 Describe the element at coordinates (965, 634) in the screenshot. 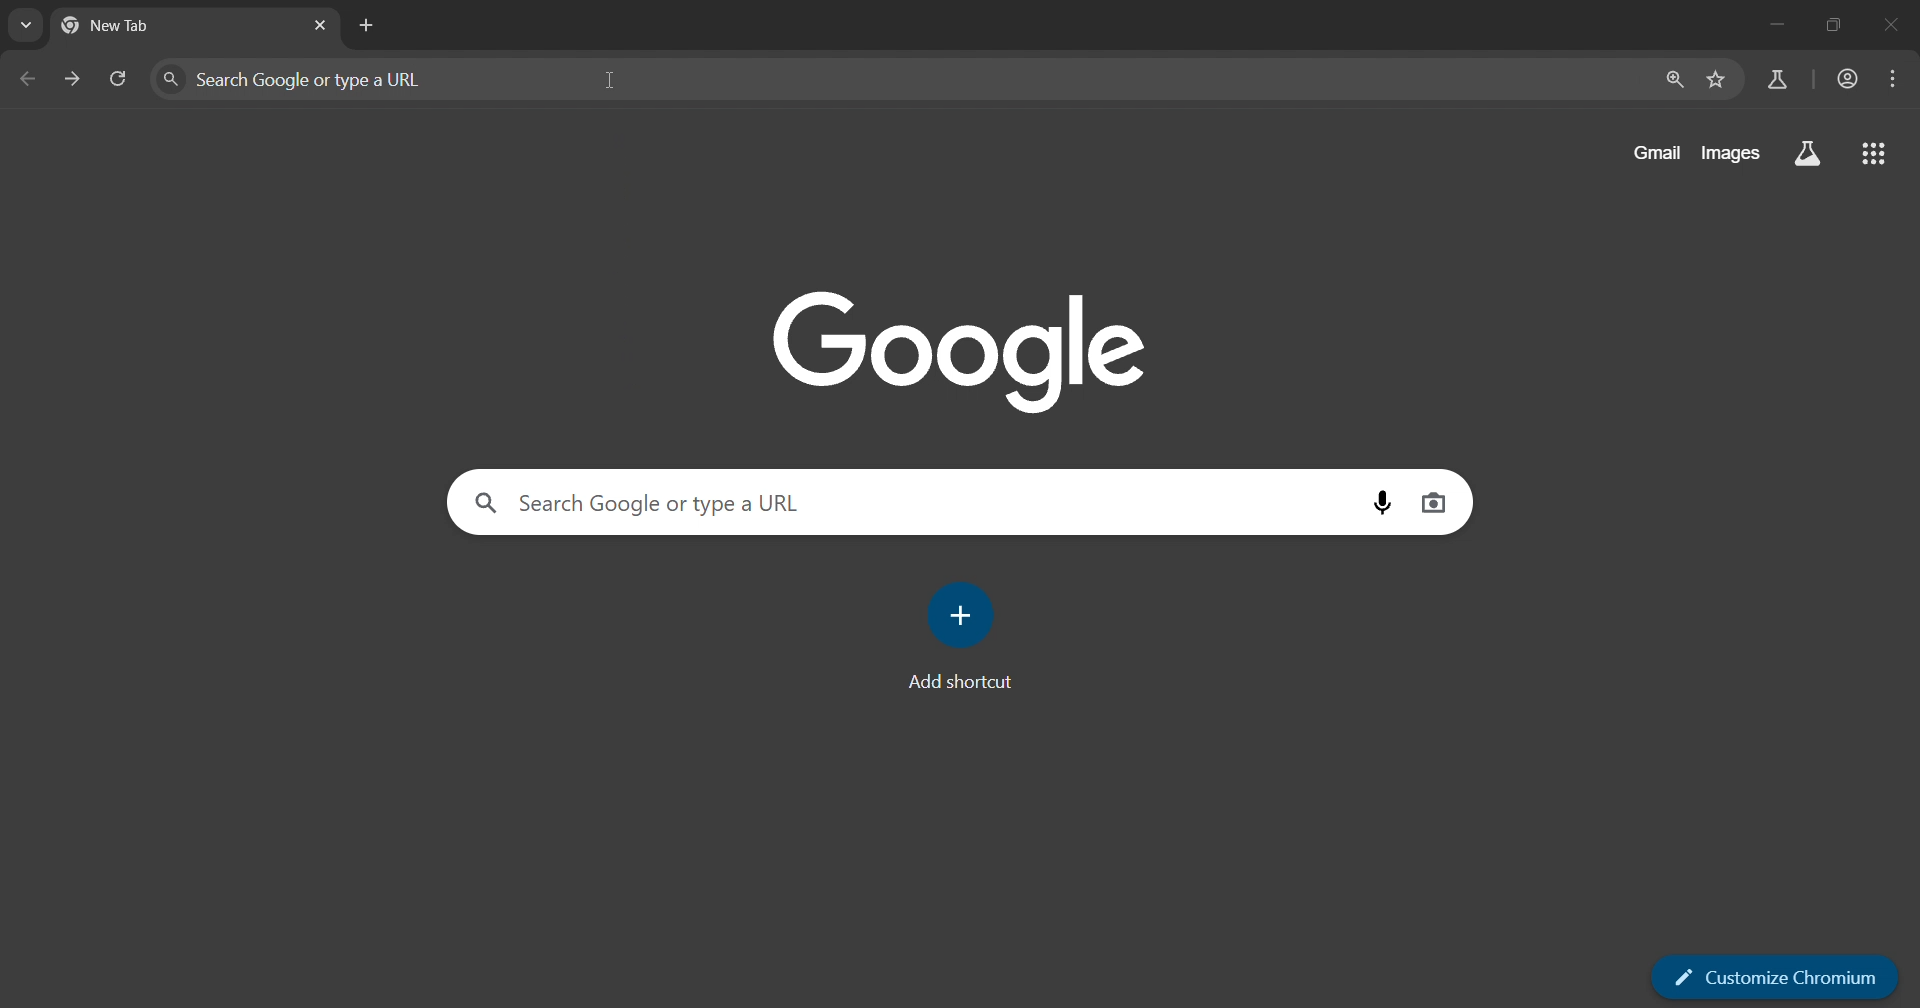

I see `add shortcut` at that location.